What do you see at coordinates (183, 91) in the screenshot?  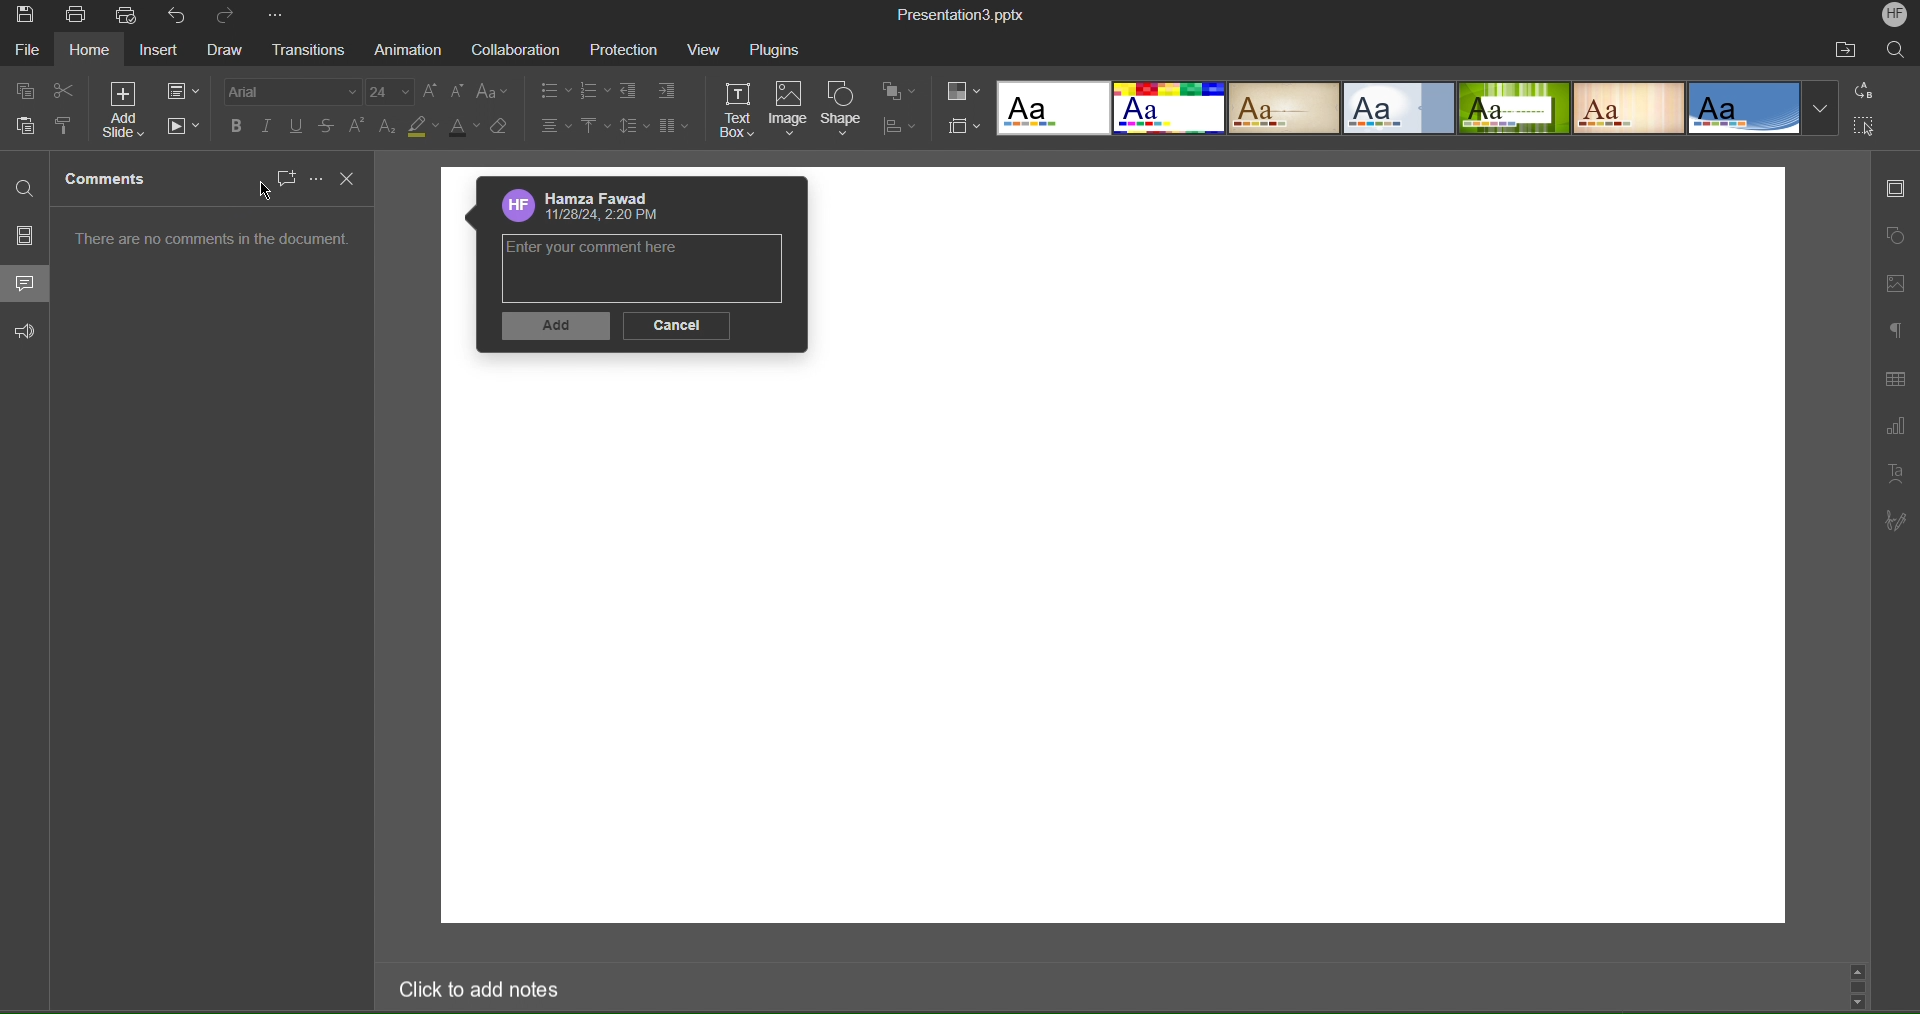 I see `Slide Settings` at bounding box center [183, 91].